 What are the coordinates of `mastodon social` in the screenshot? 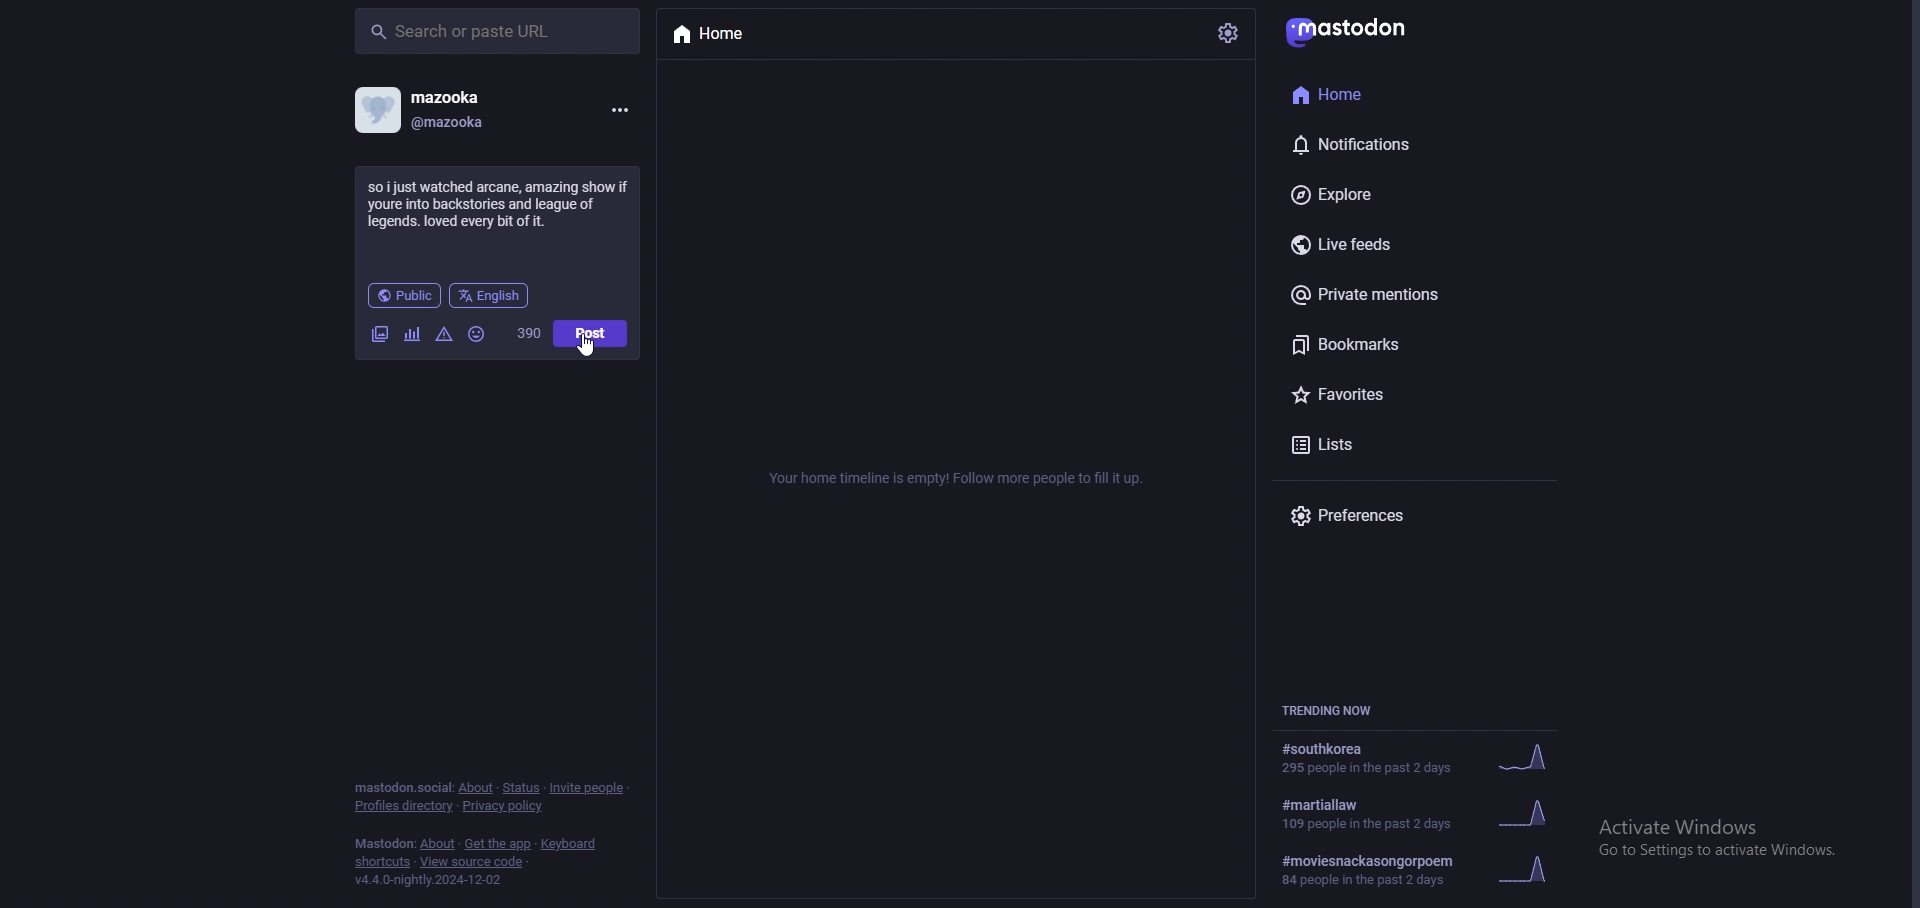 It's located at (400, 787).